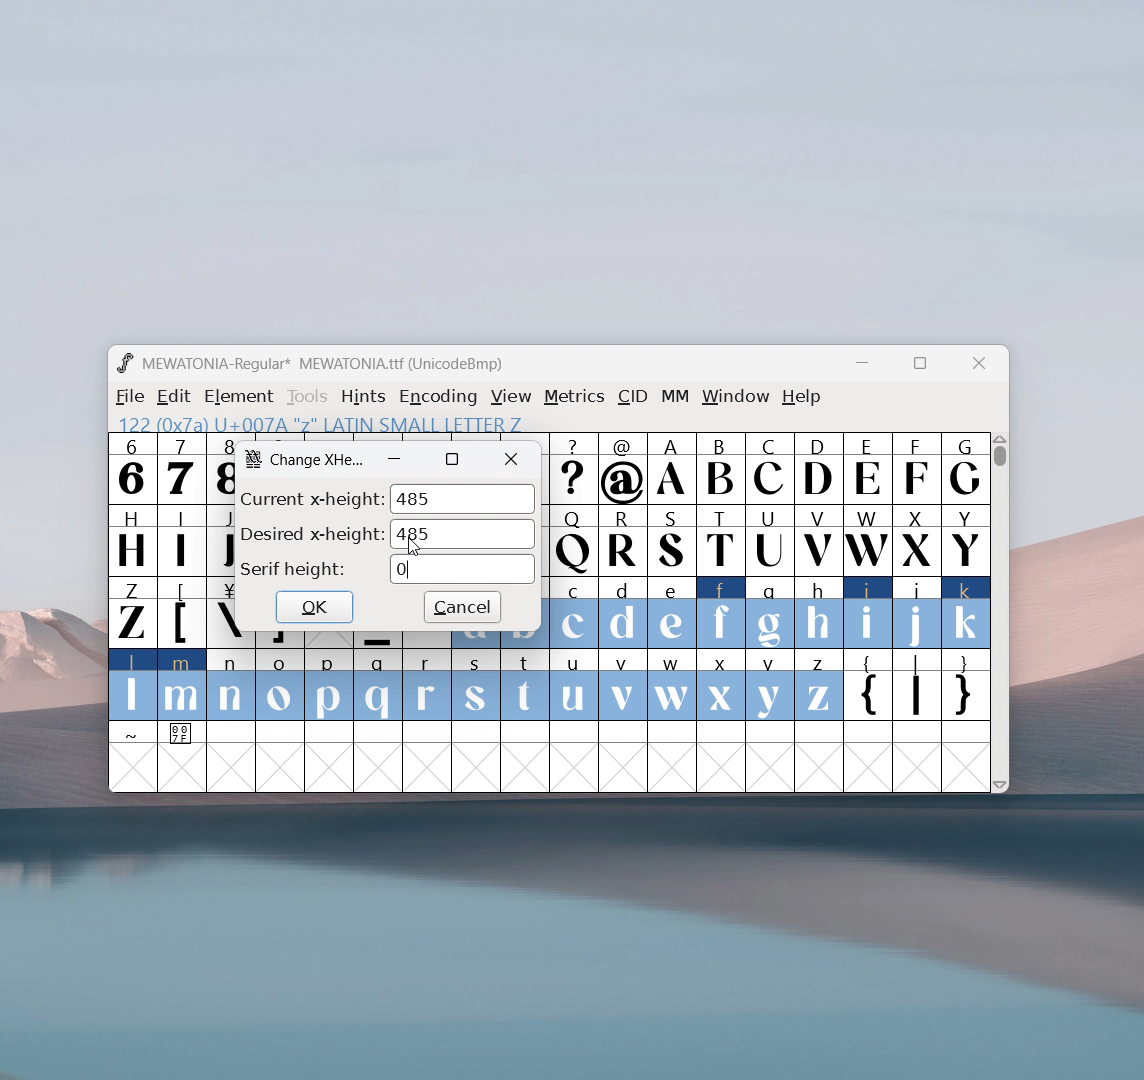  Describe the element at coordinates (573, 685) in the screenshot. I see `u` at that location.